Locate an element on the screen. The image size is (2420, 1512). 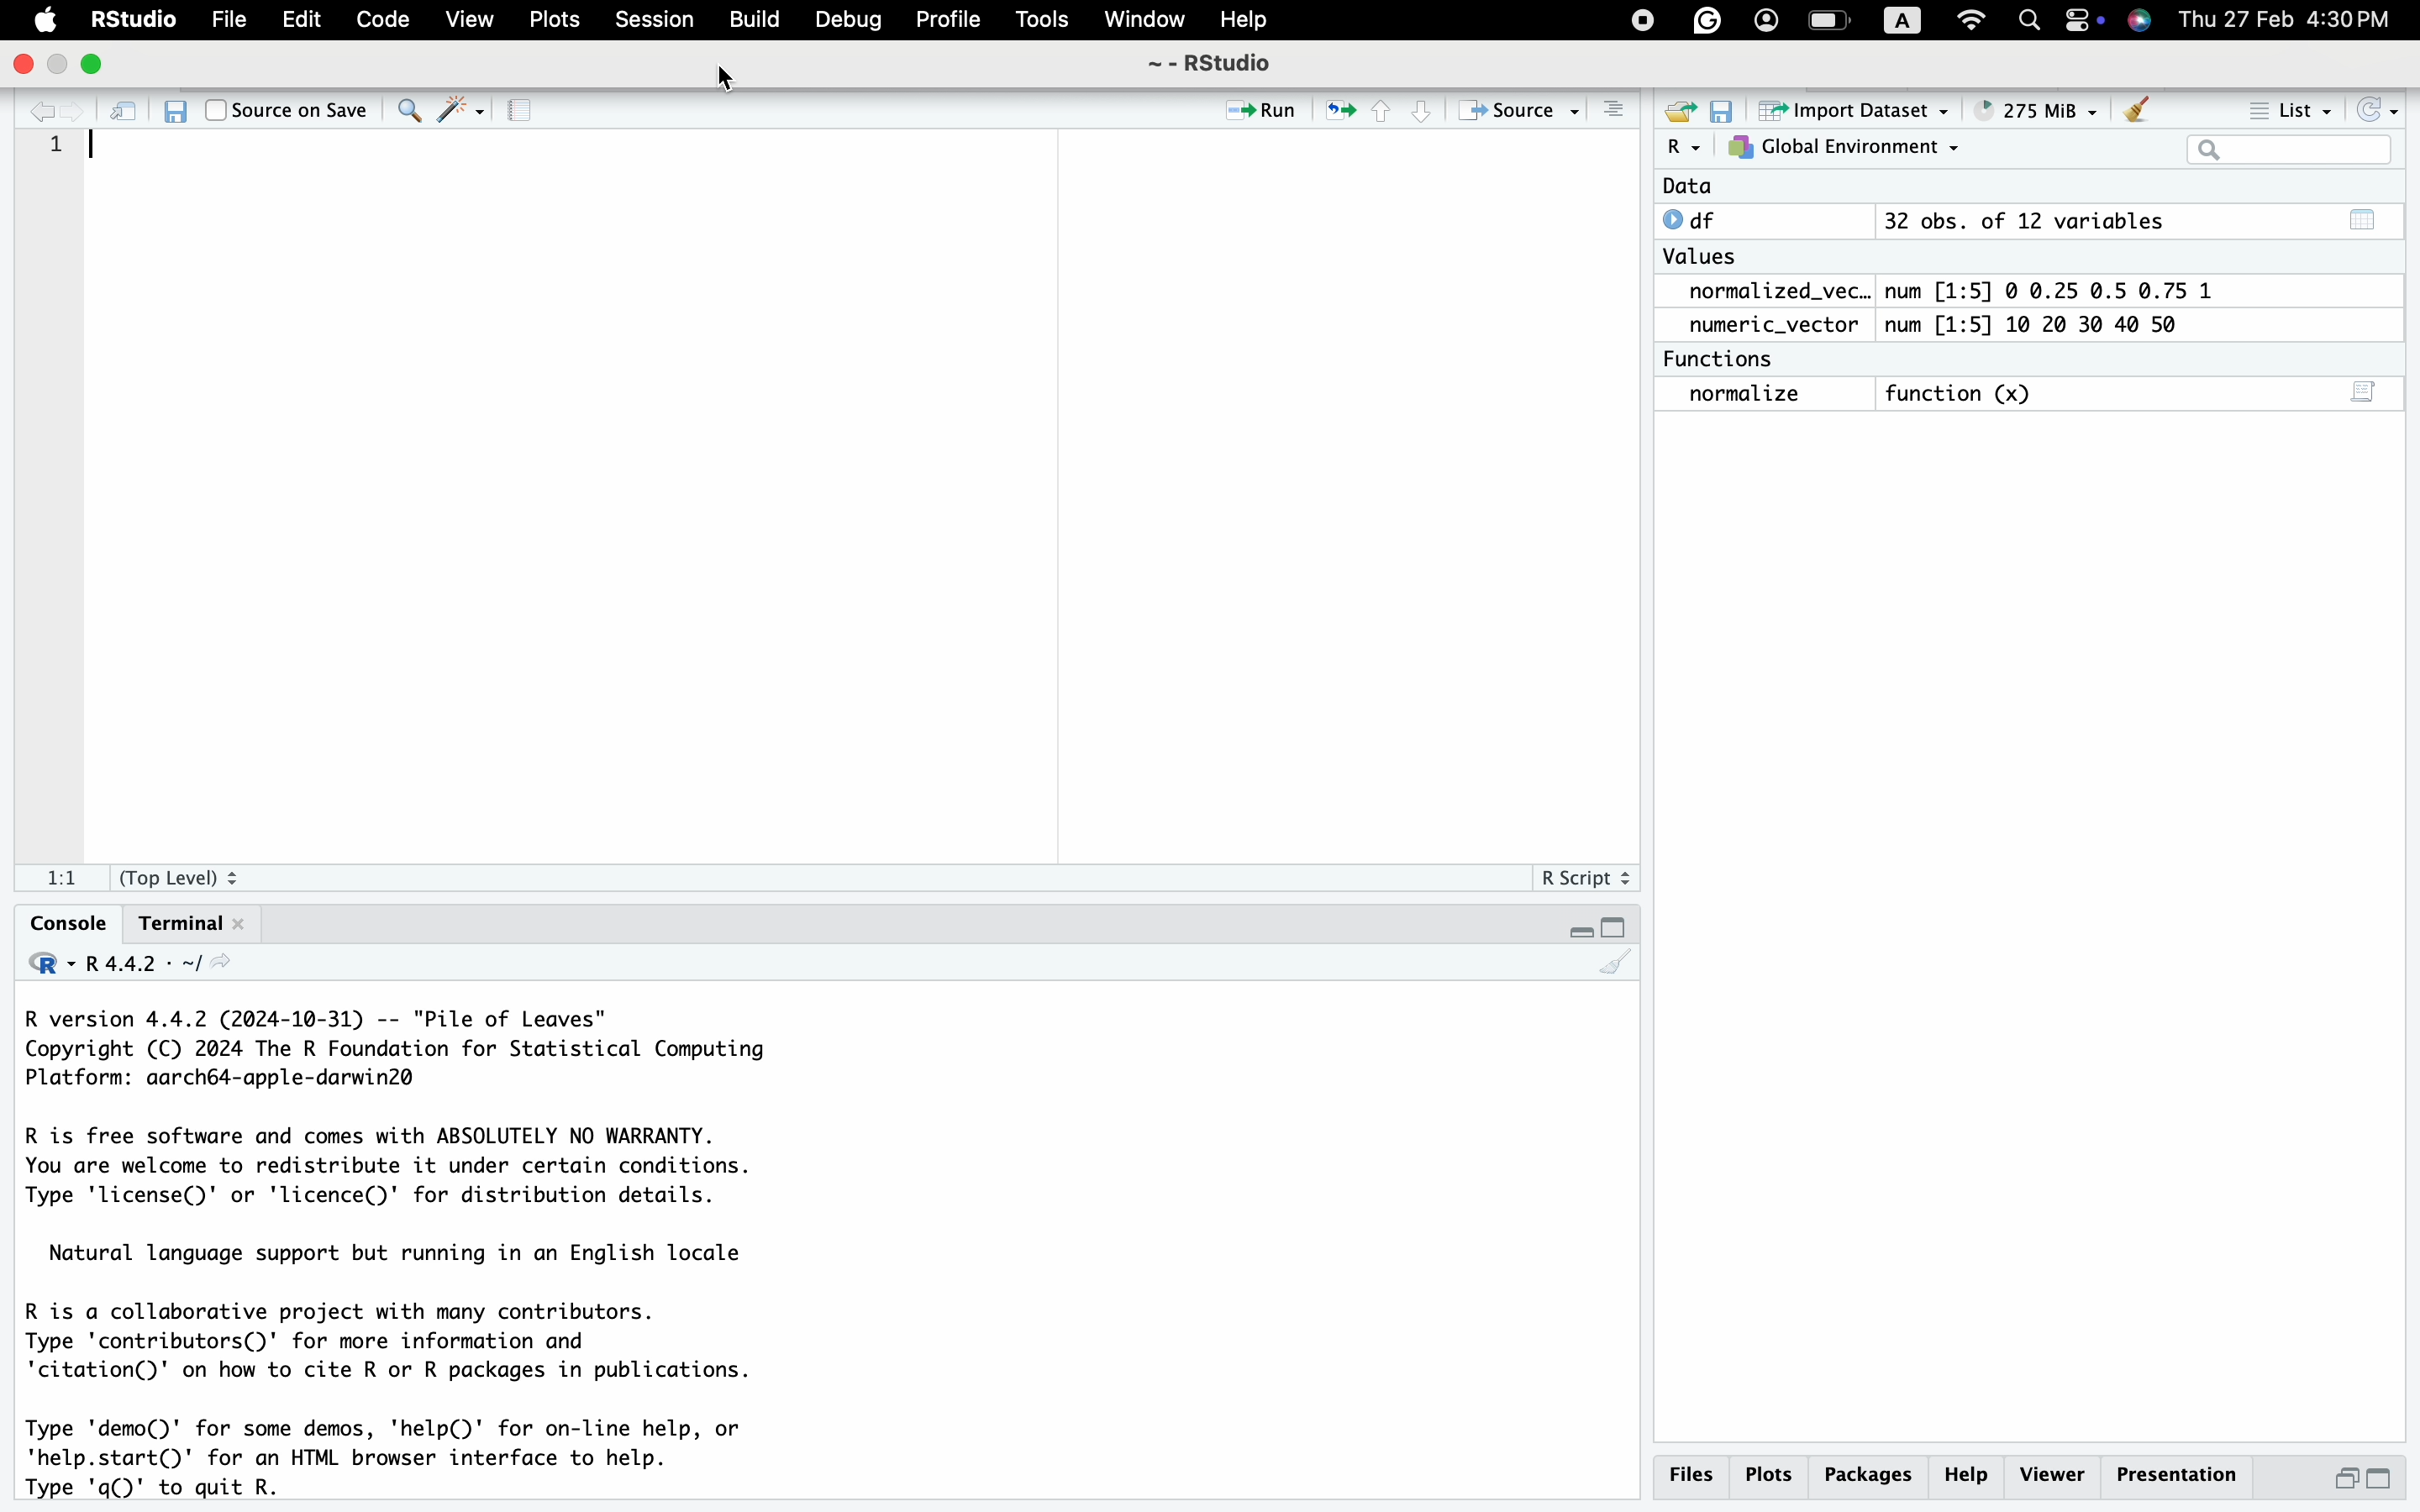
files is located at coordinates (1691, 1473).